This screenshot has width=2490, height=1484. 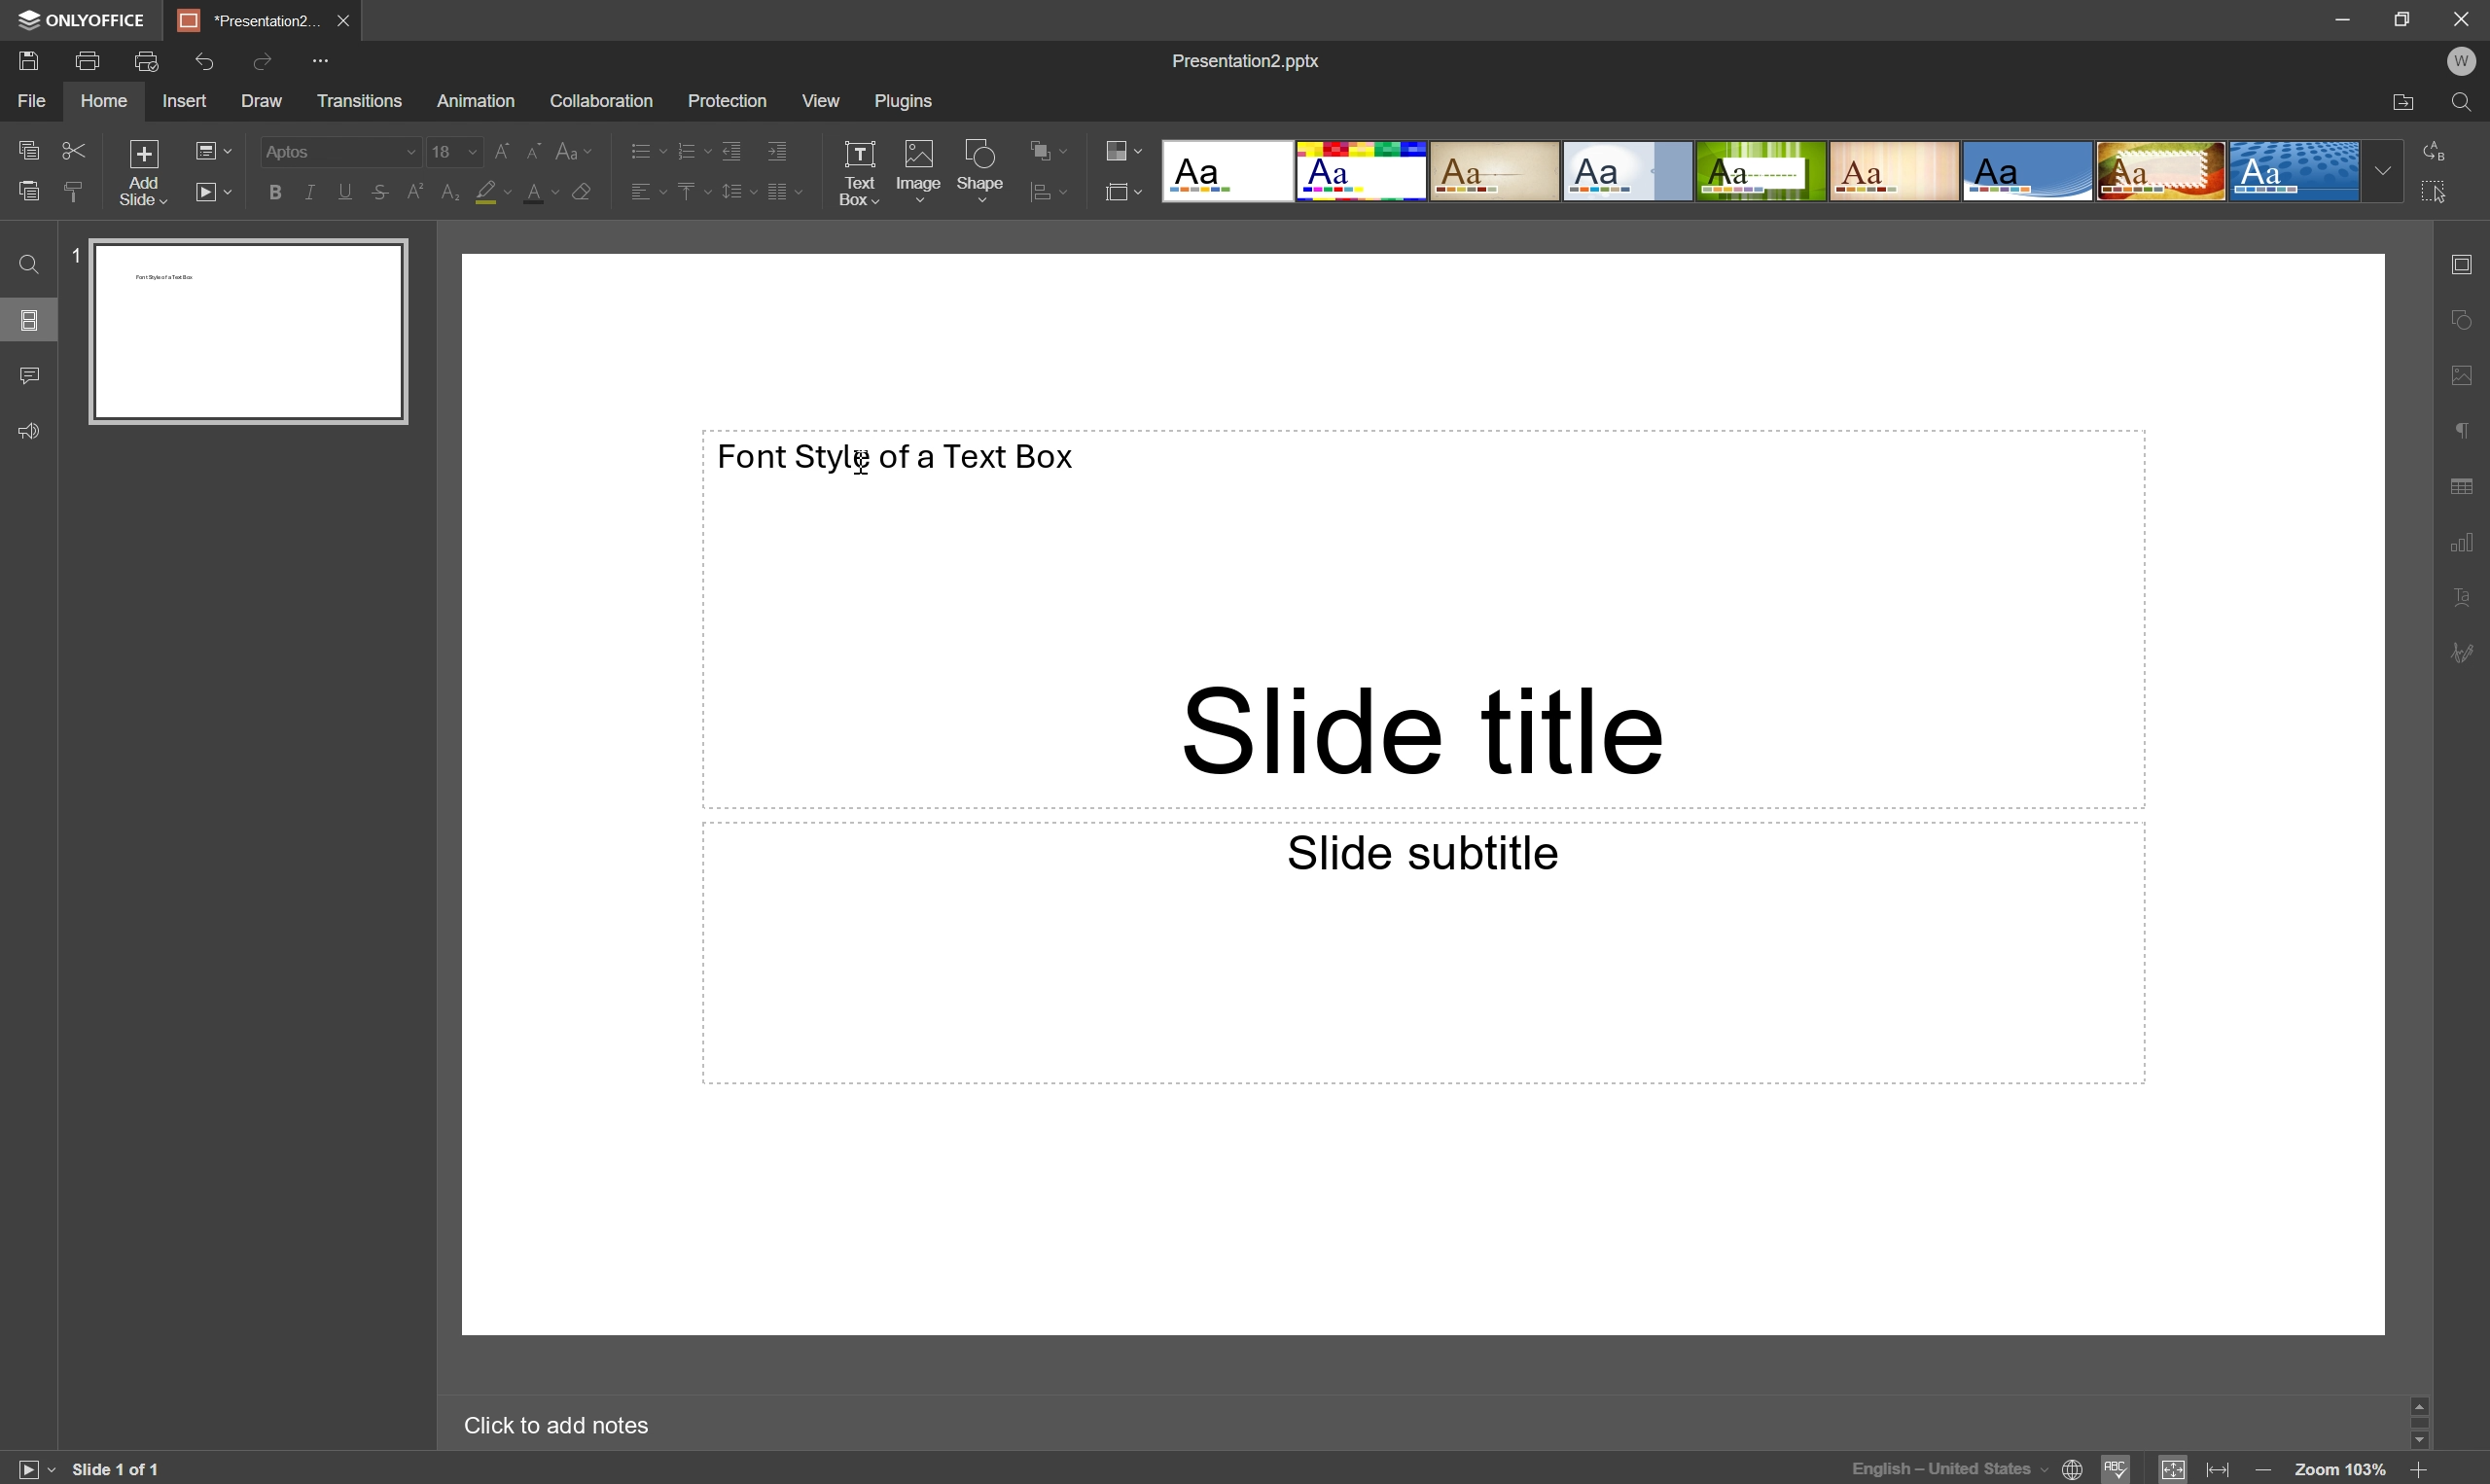 What do you see at coordinates (920, 171) in the screenshot?
I see `Image` at bounding box center [920, 171].